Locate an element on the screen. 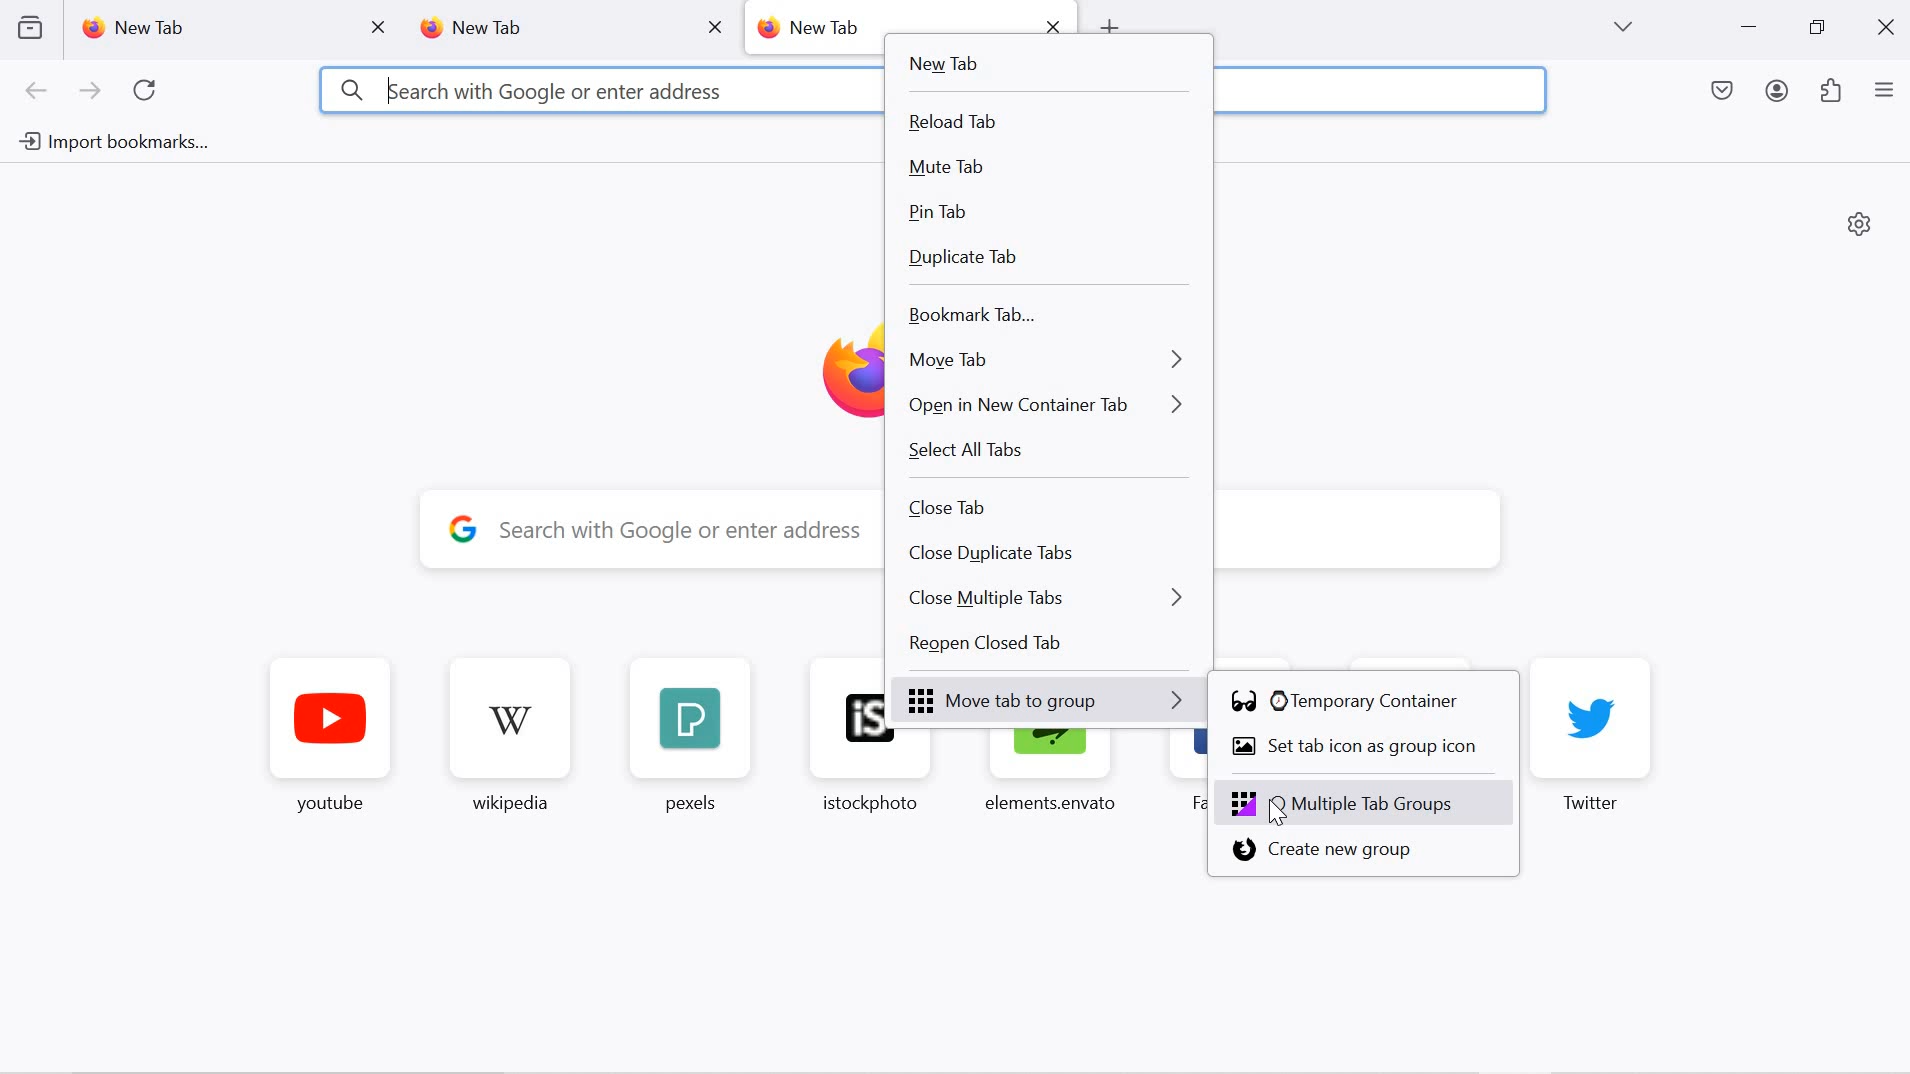  reopen closed tab is located at coordinates (1048, 647).